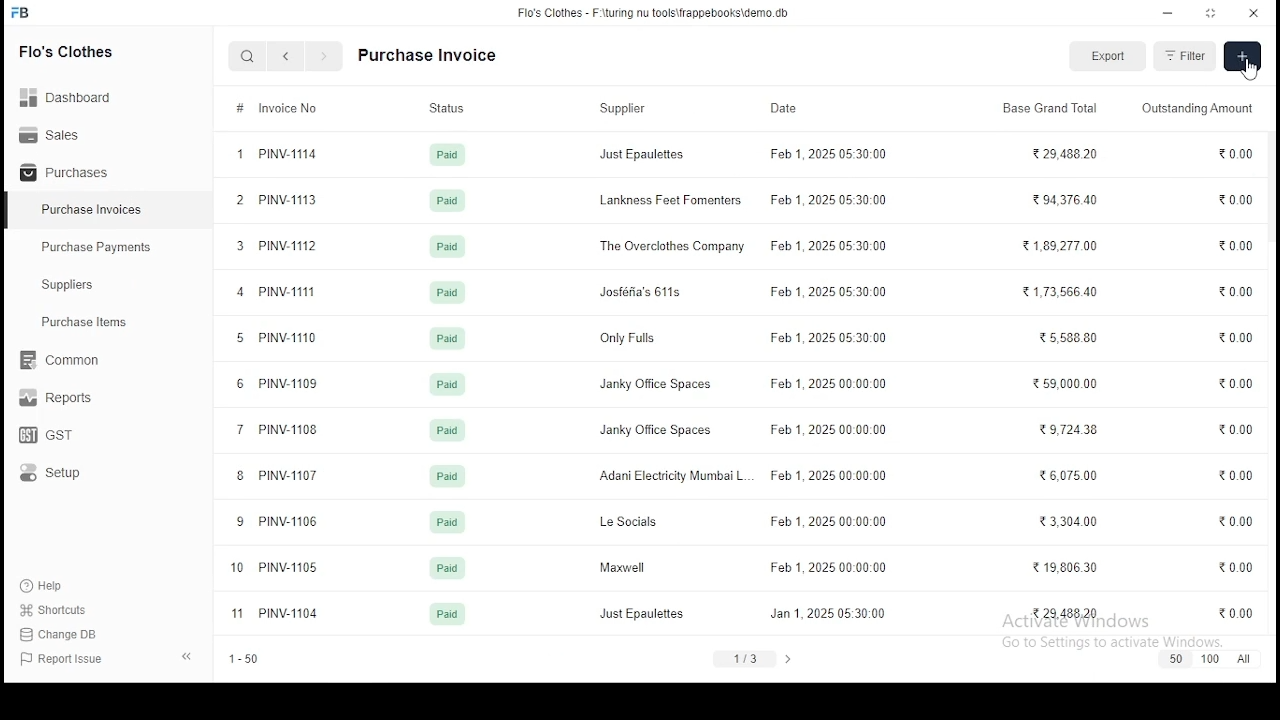 The height and width of the screenshot is (720, 1280). Describe the element at coordinates (1066, 567) in the screenshot. I see `19,806` at that location.